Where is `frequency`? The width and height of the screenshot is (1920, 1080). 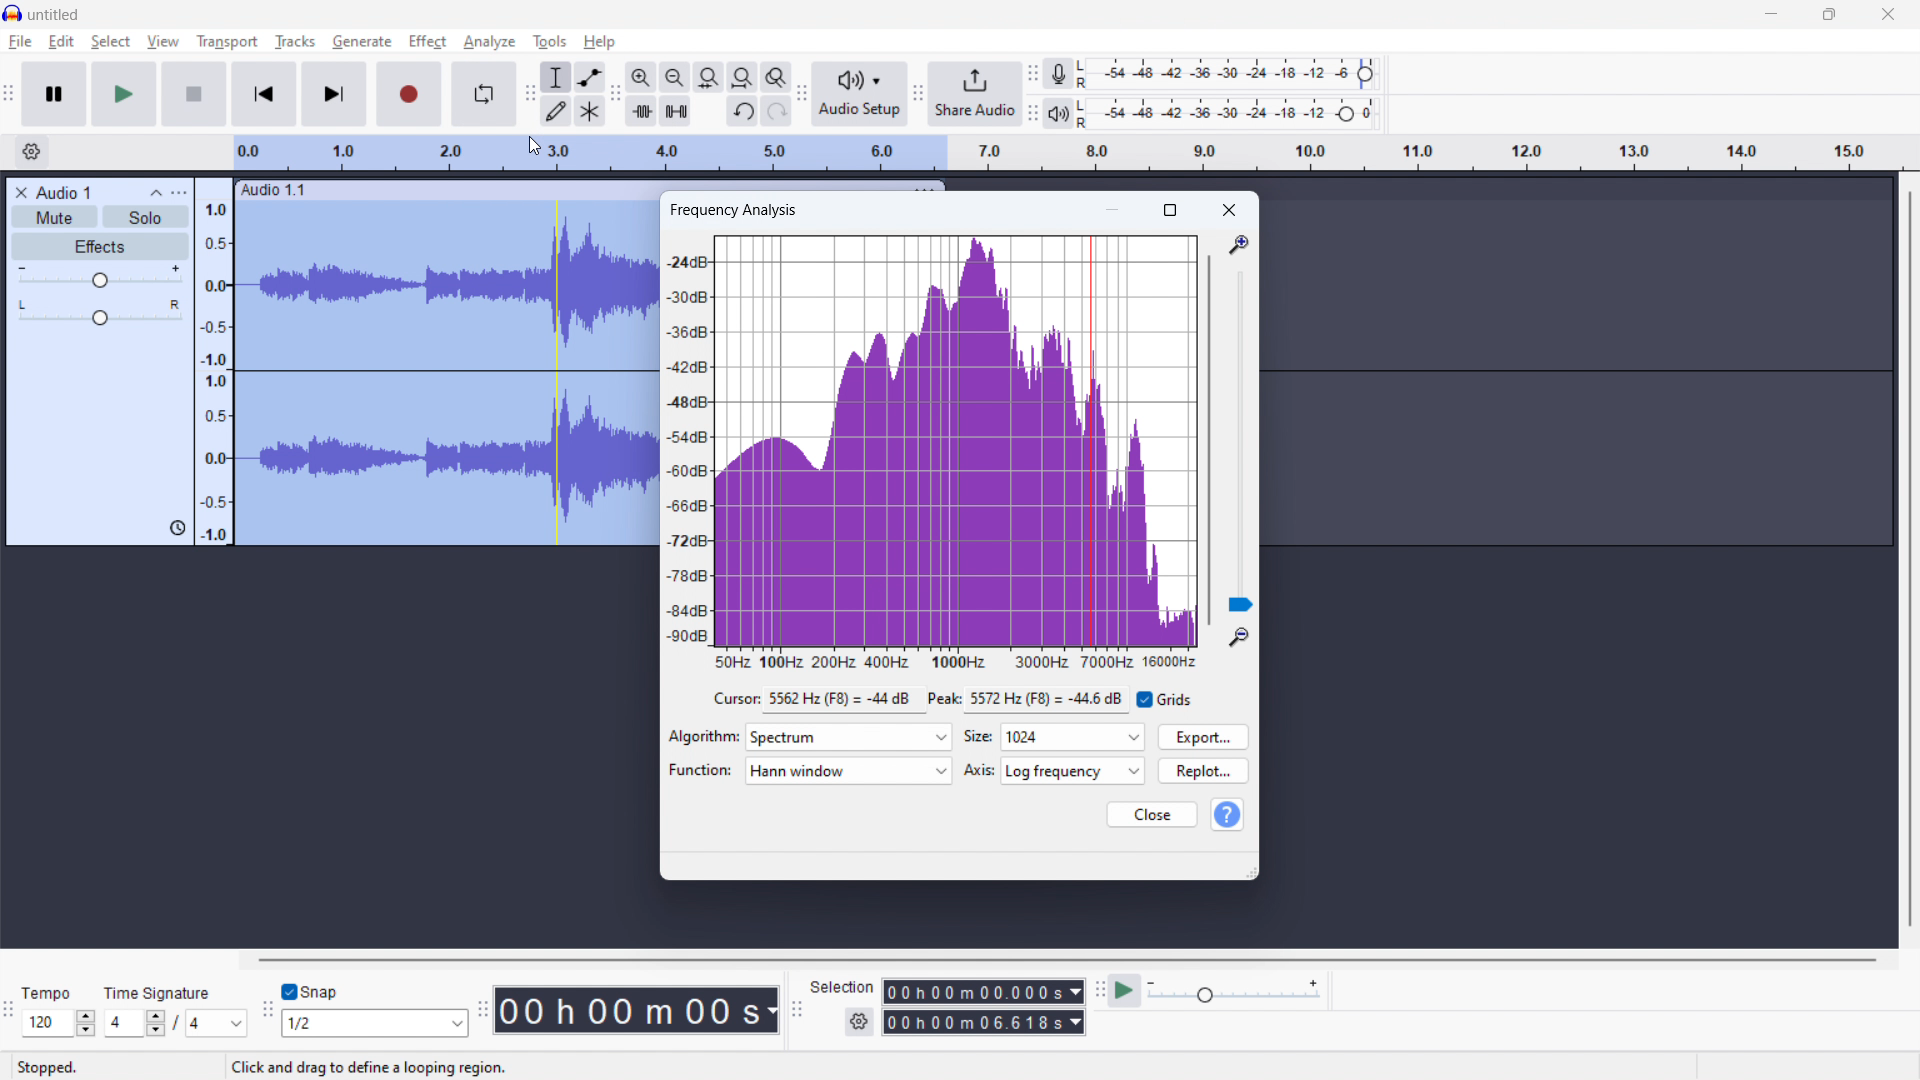
frequency is located at coordinates (954, 659).